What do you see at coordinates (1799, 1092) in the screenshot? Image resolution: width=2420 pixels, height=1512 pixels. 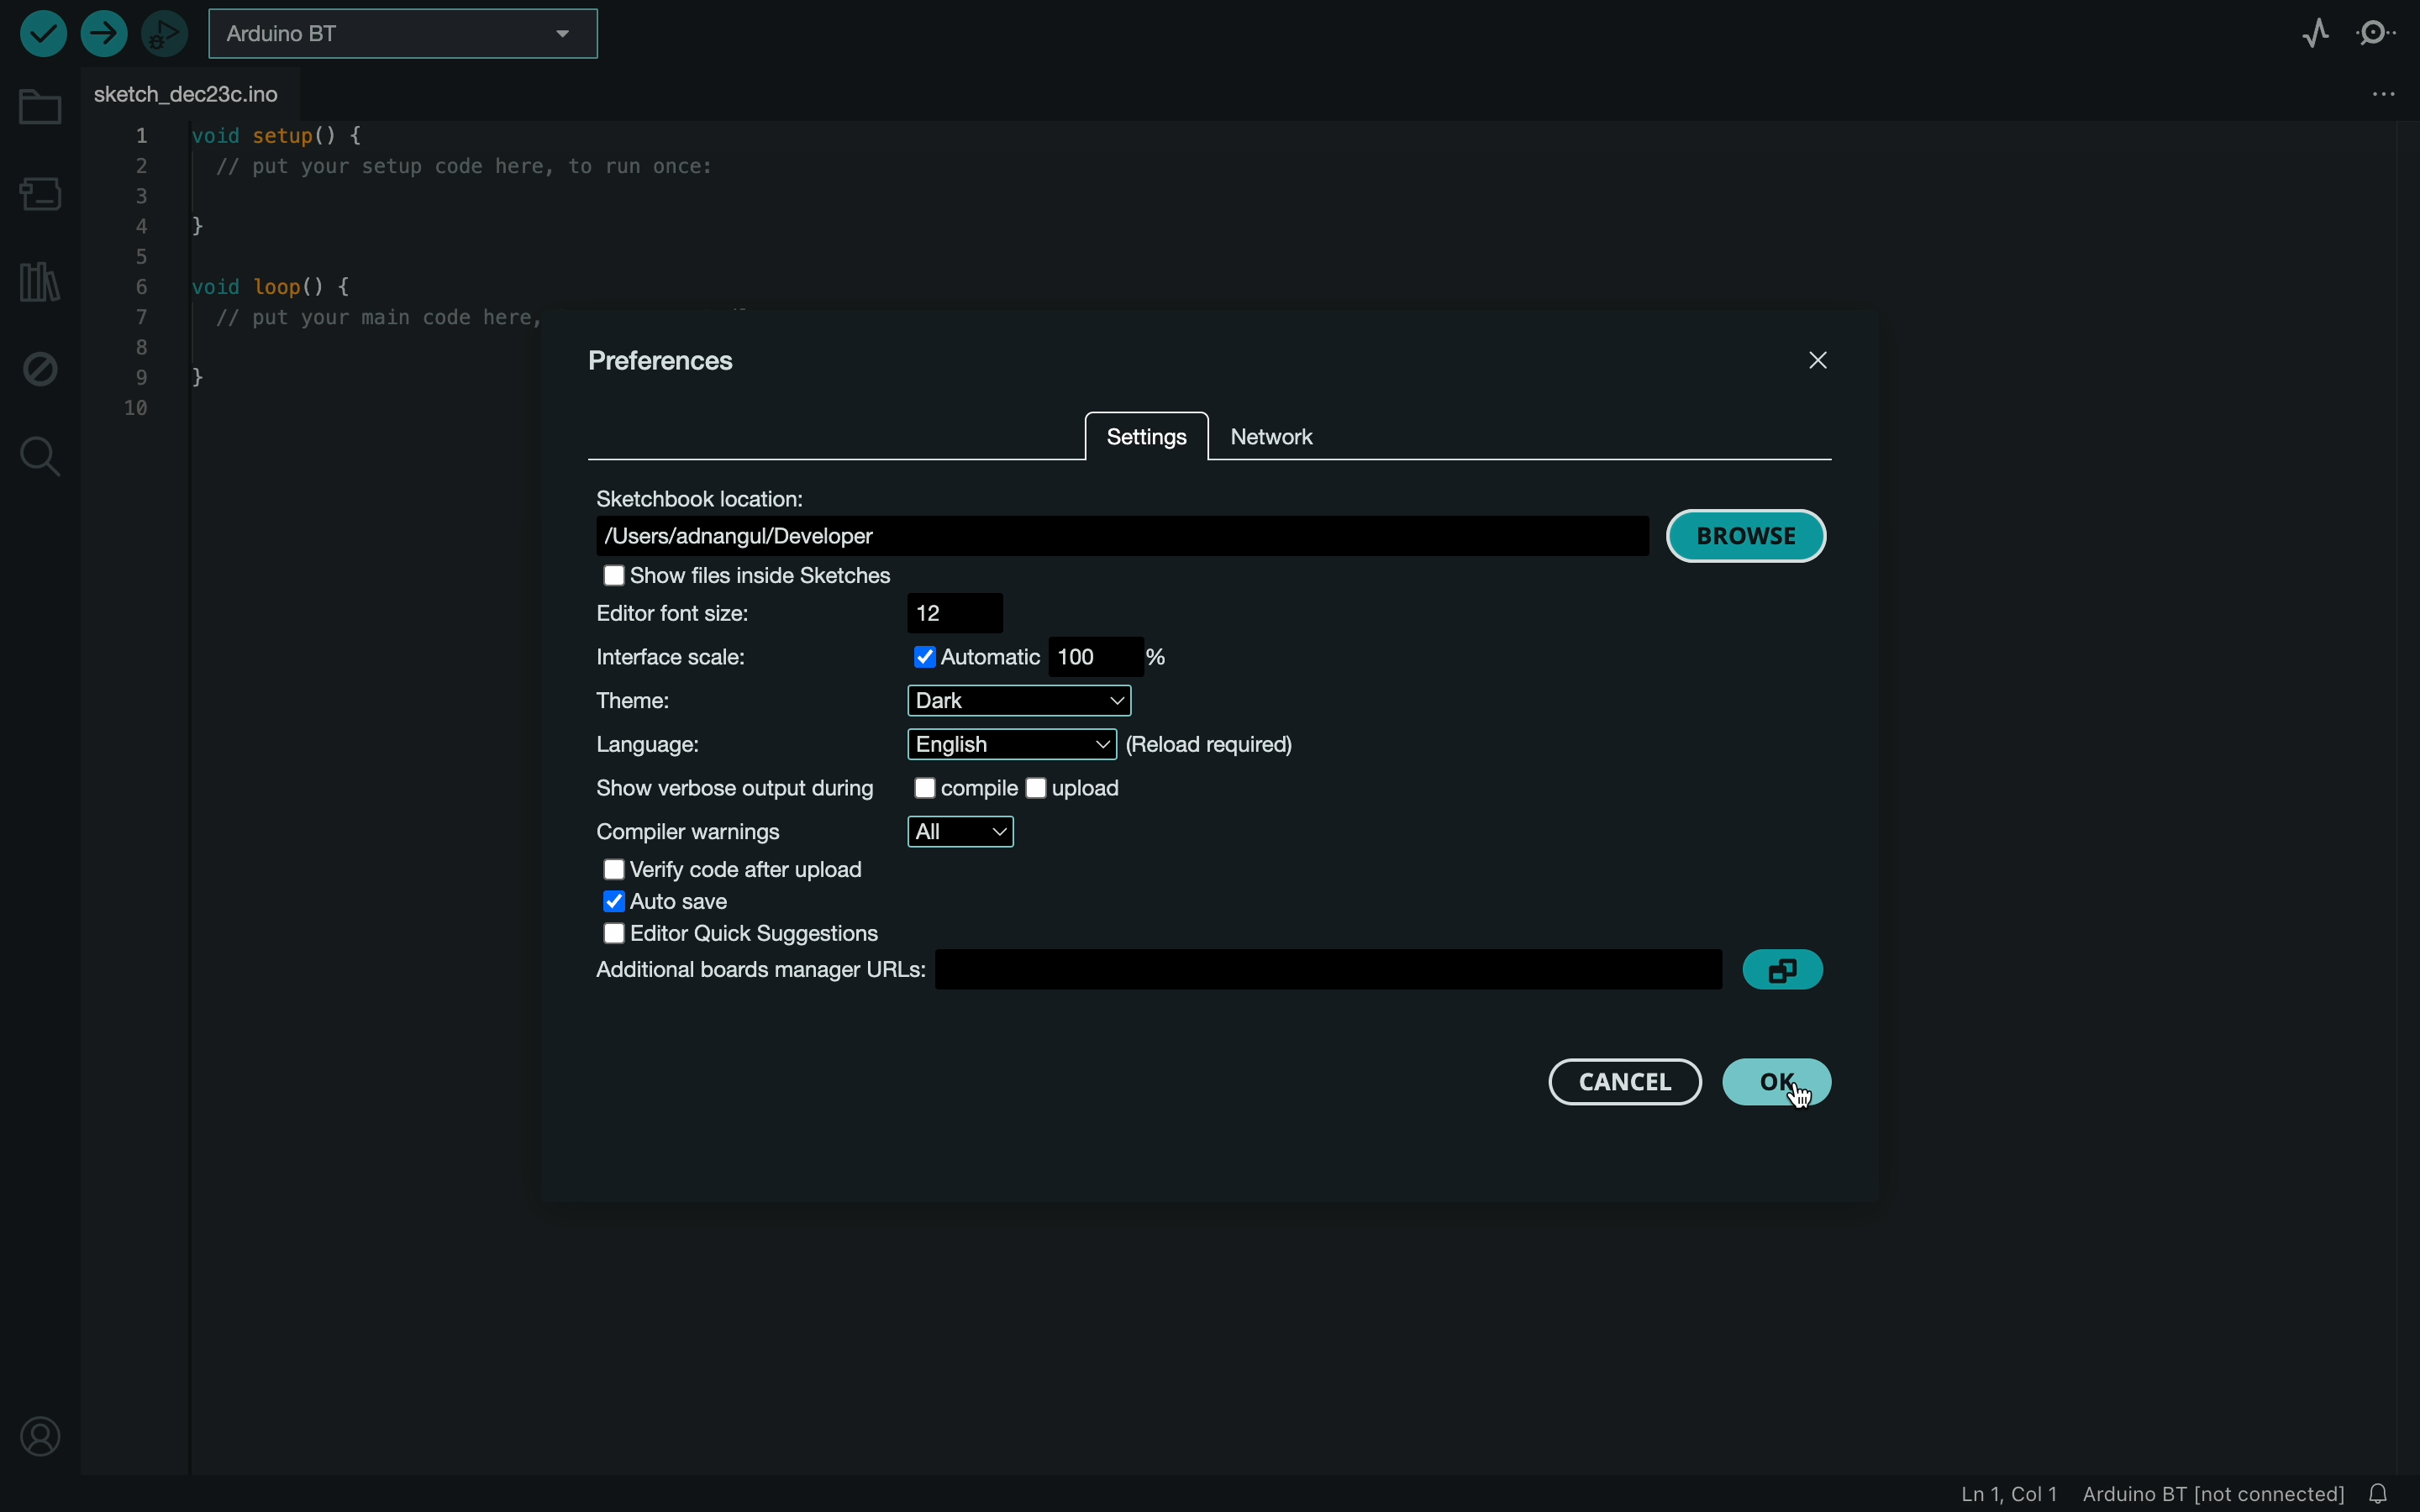 I see `cursor` at bounding box center [1799, 1092].